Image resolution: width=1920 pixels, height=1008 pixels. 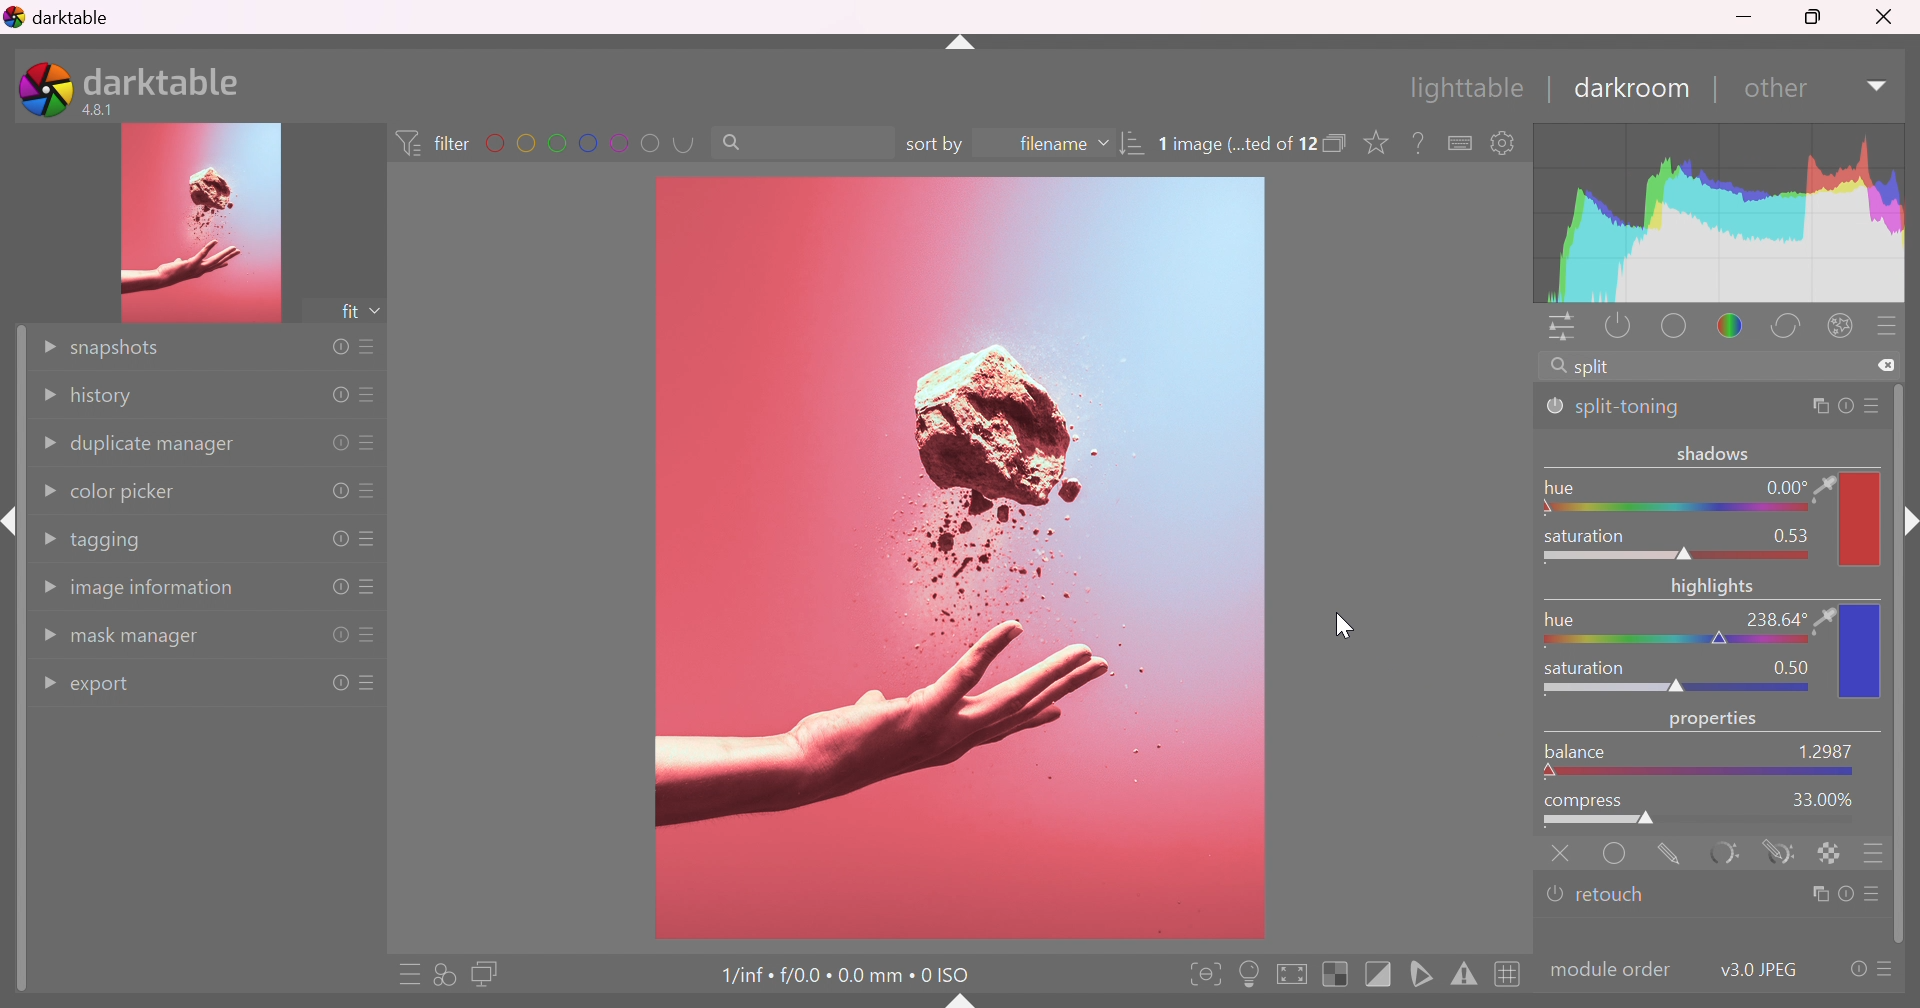 What do you see at coordinates (1553, 893) in the screenshot?
I see `'retouch' is switched off` at bounding box center [1553, 893].